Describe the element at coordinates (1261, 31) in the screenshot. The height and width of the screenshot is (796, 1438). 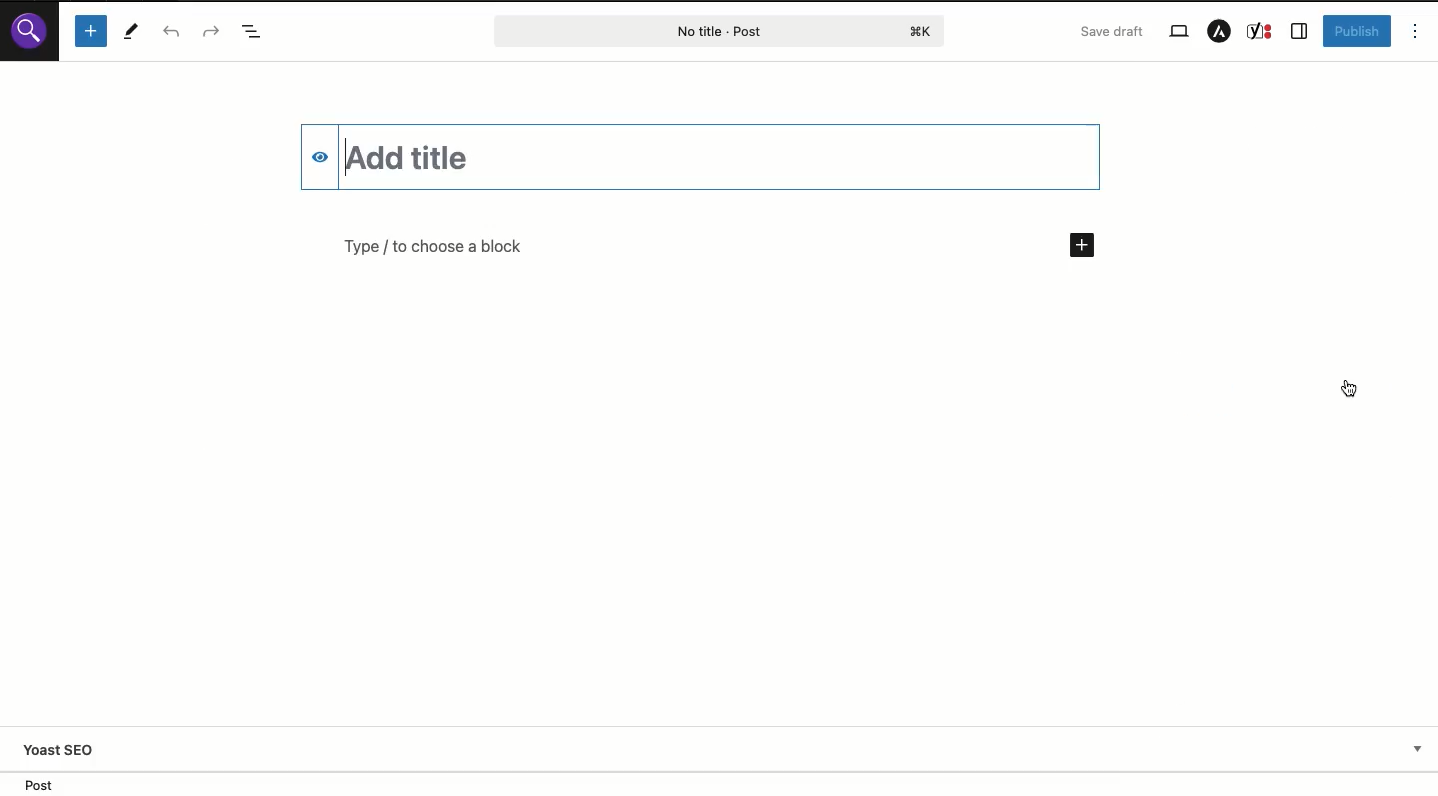
I see `Yoast` at that location.